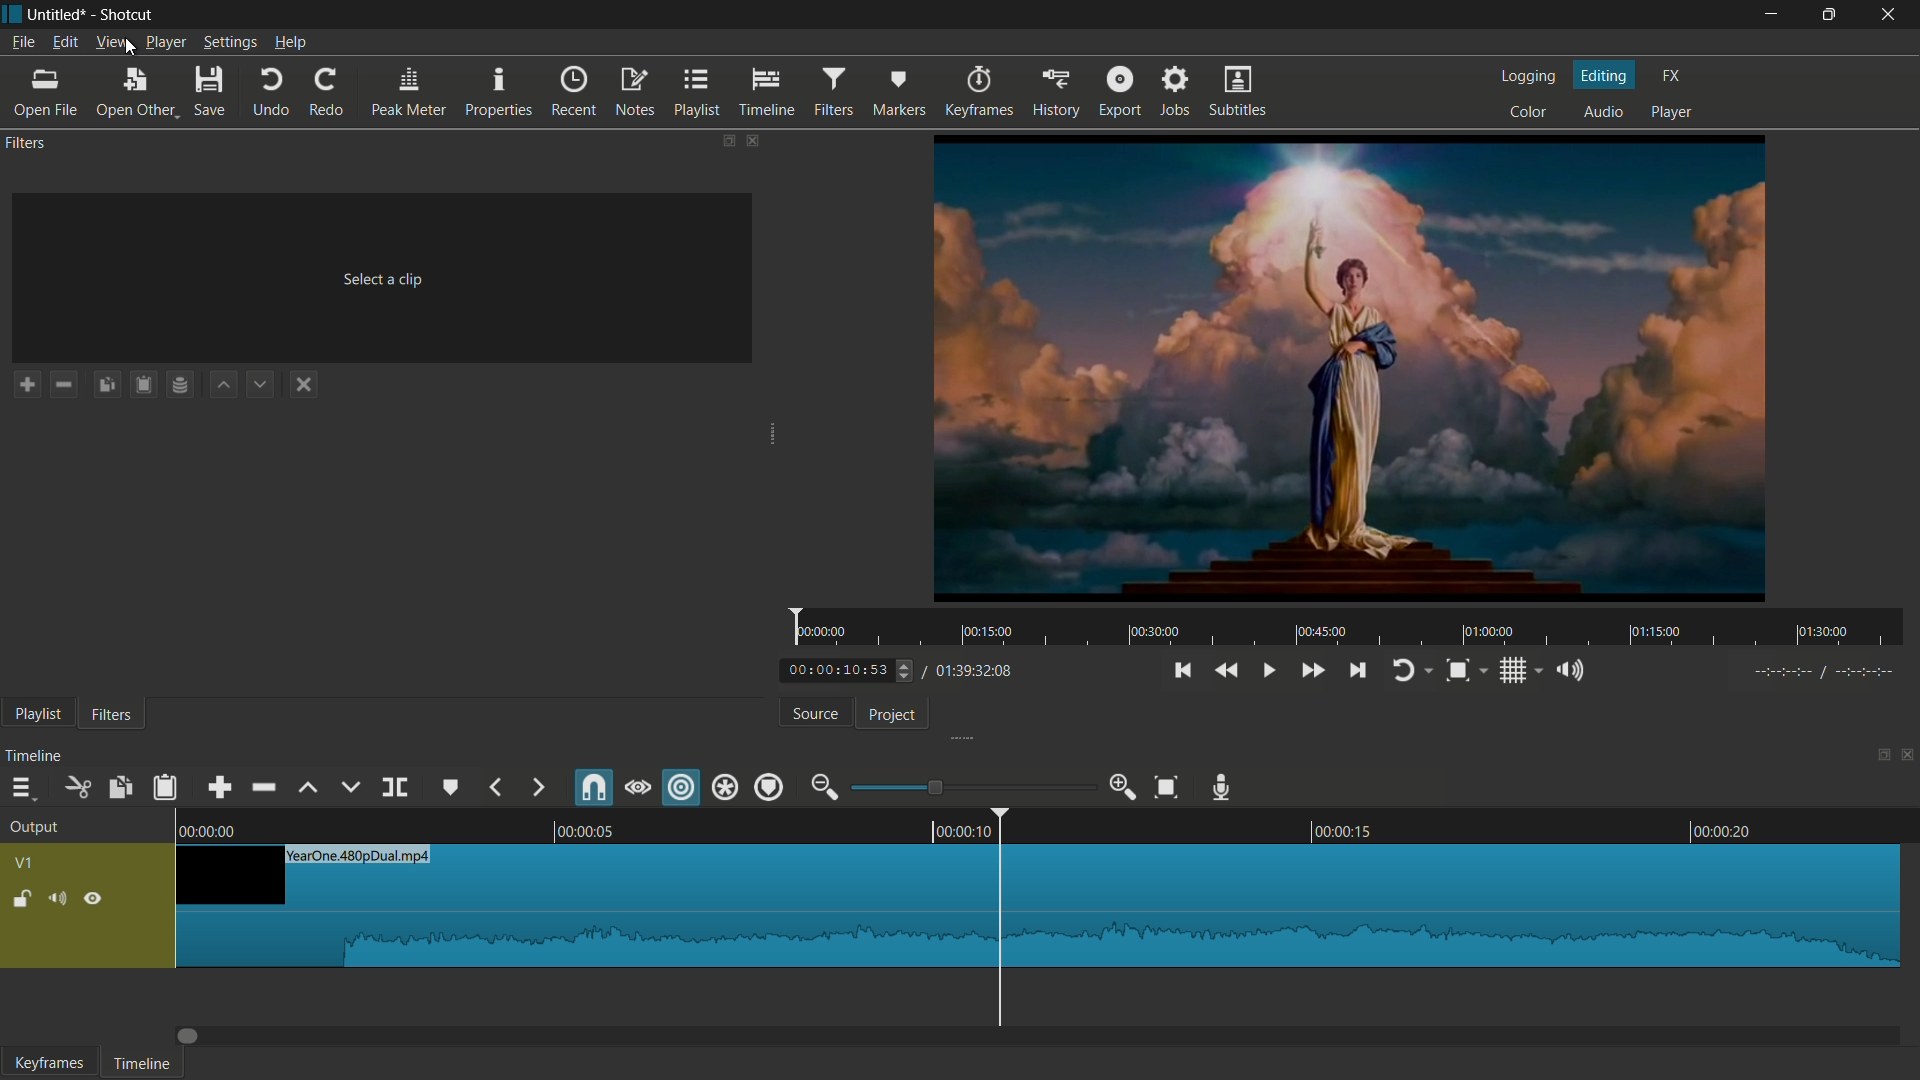 This screenshot has width=1920, height=1080. Describe the element at coordinates (721, 138) in the screenshot. I see `change layout` at that location.